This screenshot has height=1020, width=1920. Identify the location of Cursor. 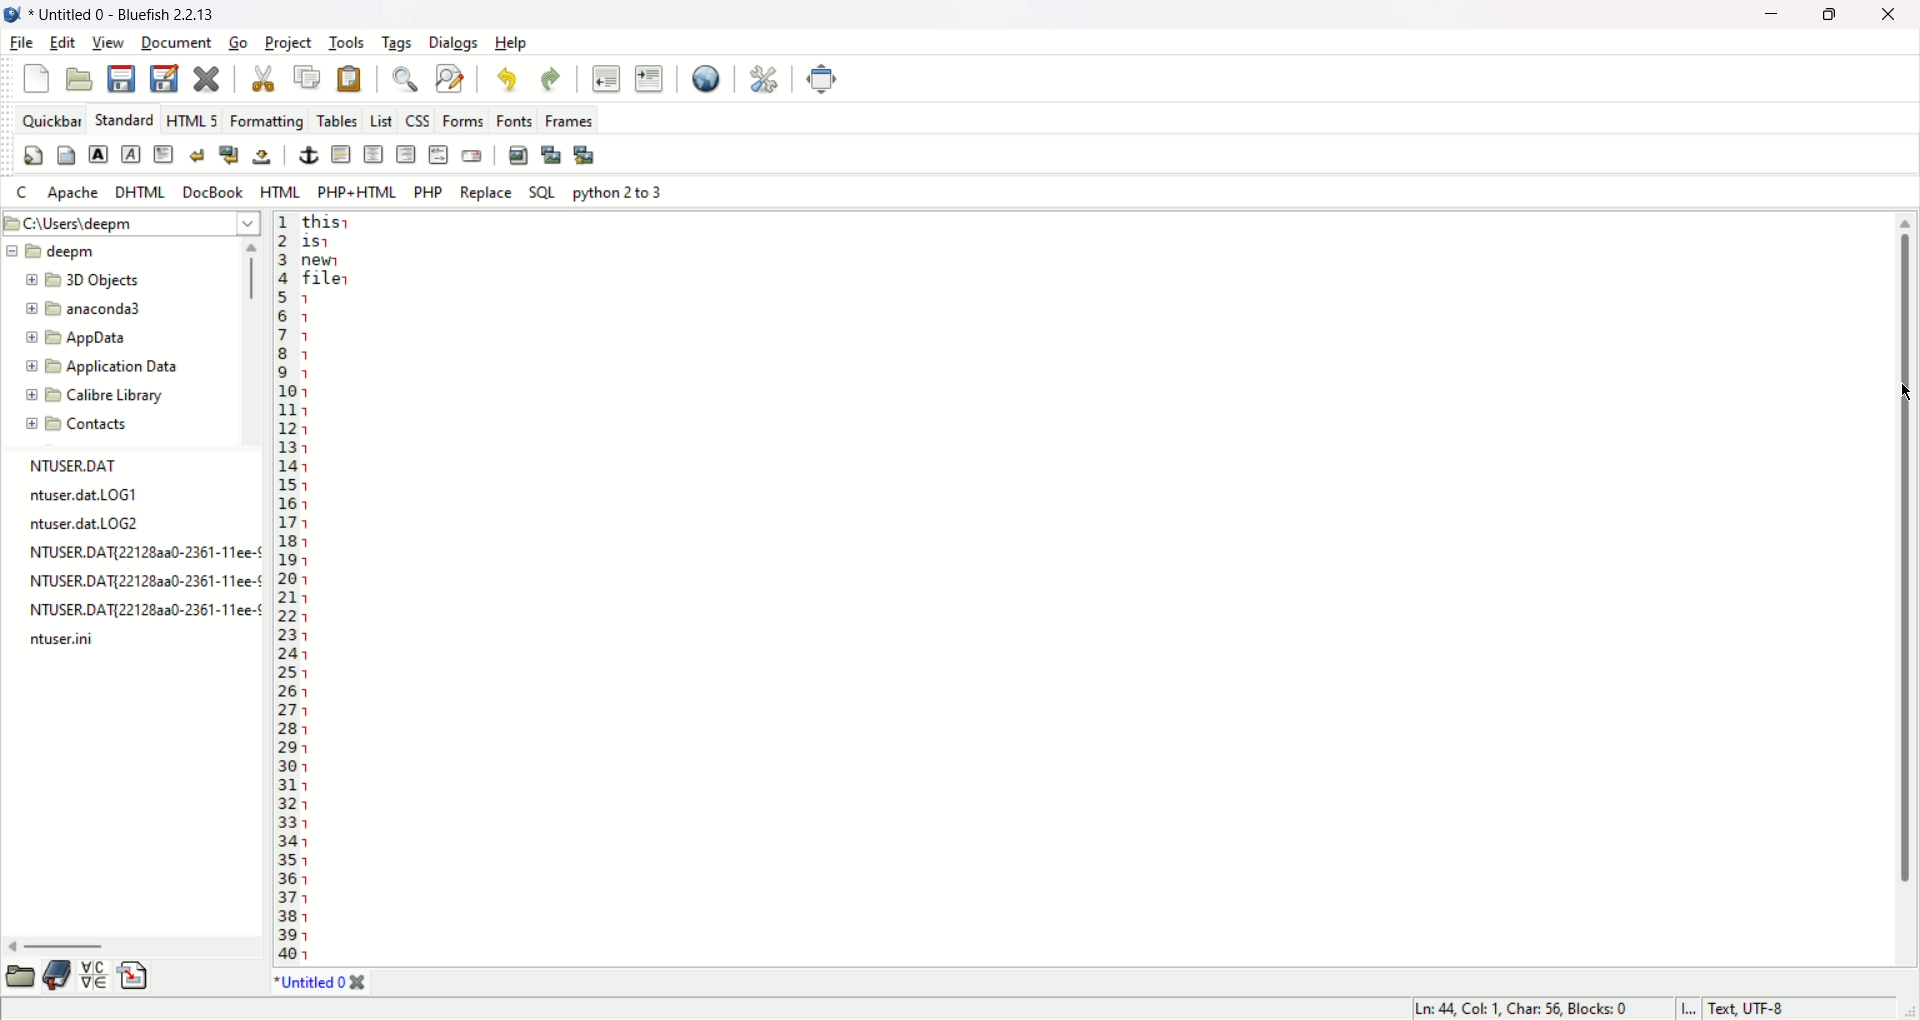
(1902, 396).